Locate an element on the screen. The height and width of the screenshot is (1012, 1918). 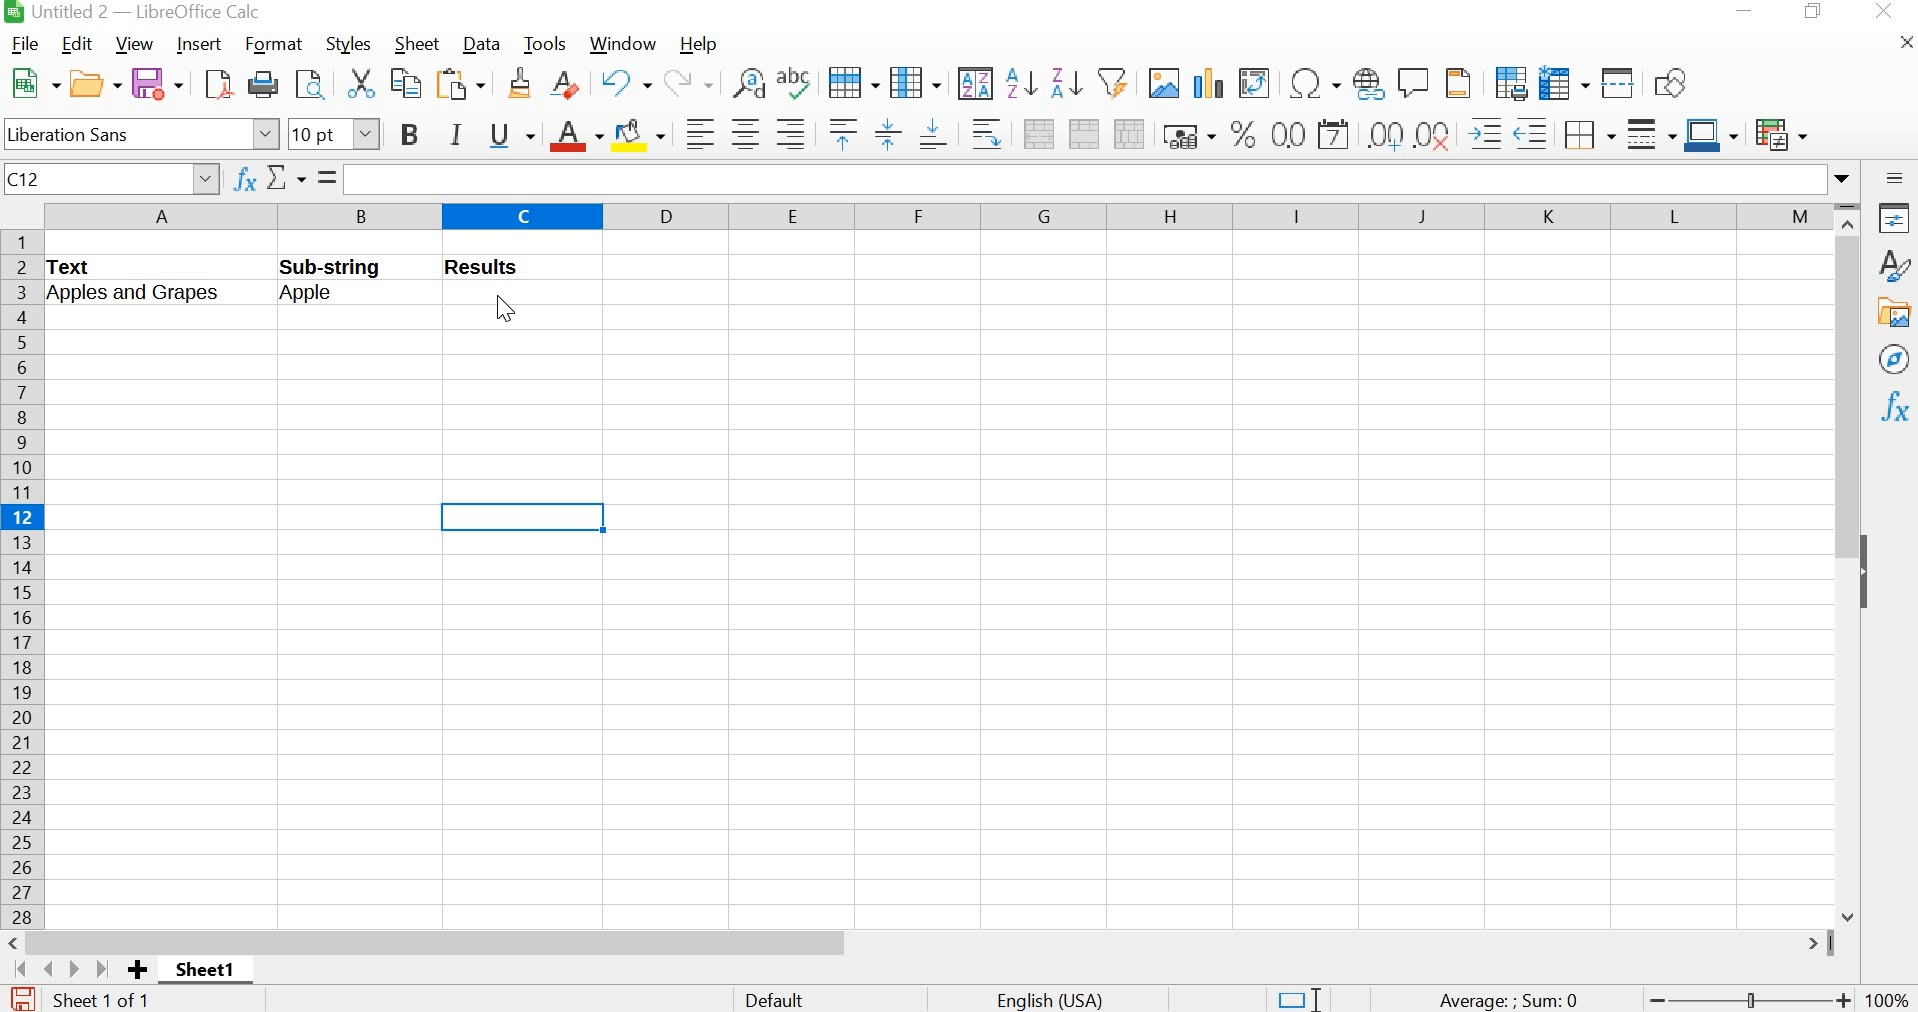
format is located at coordinates (275, 44).